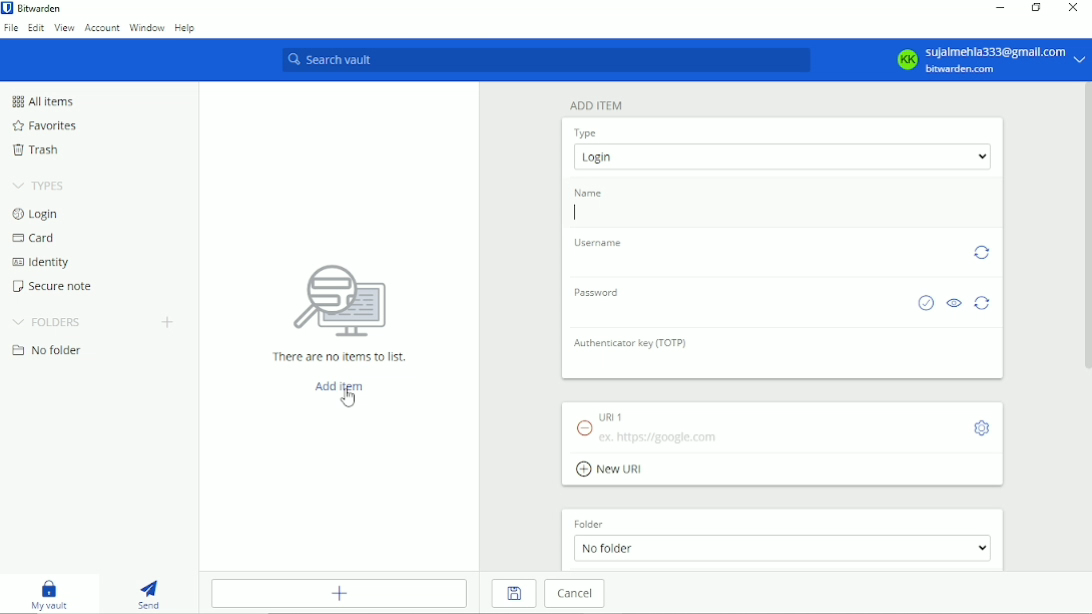 The height and width of the screenshot is (614, 1092). I want to click on Folders, so click(50, 320).